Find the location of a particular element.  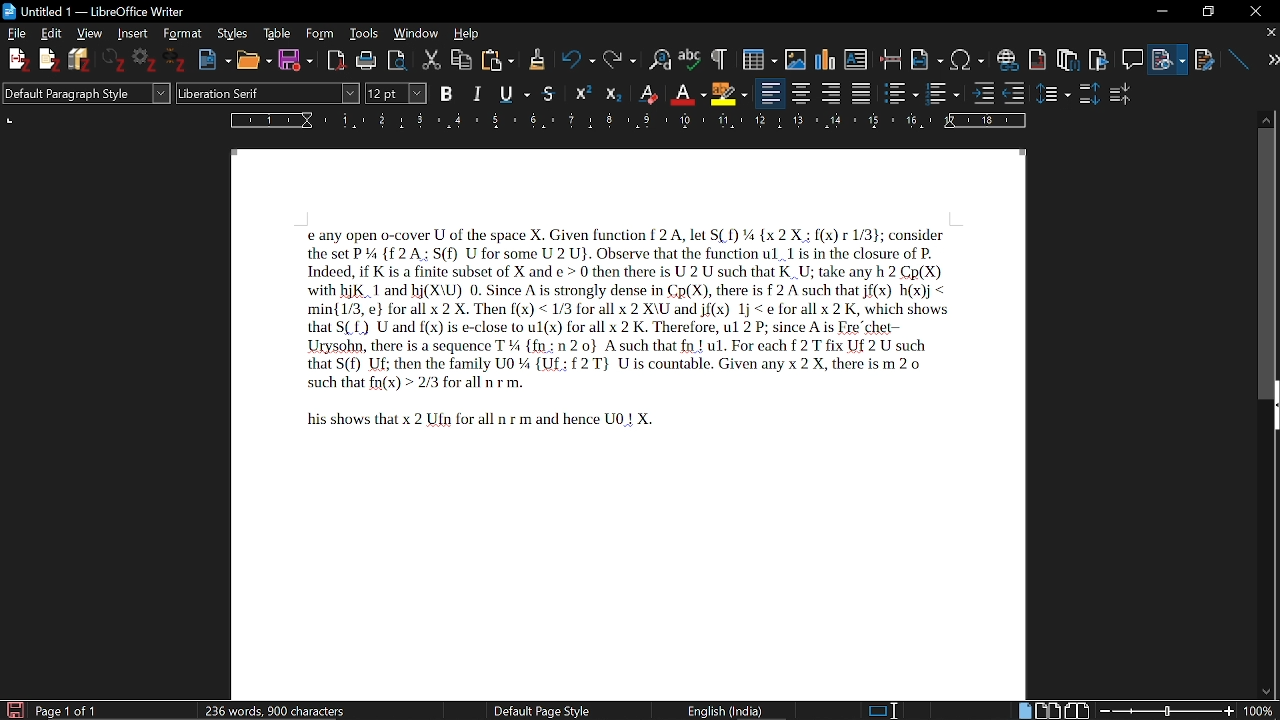

print is located at coordinates (366, 59).